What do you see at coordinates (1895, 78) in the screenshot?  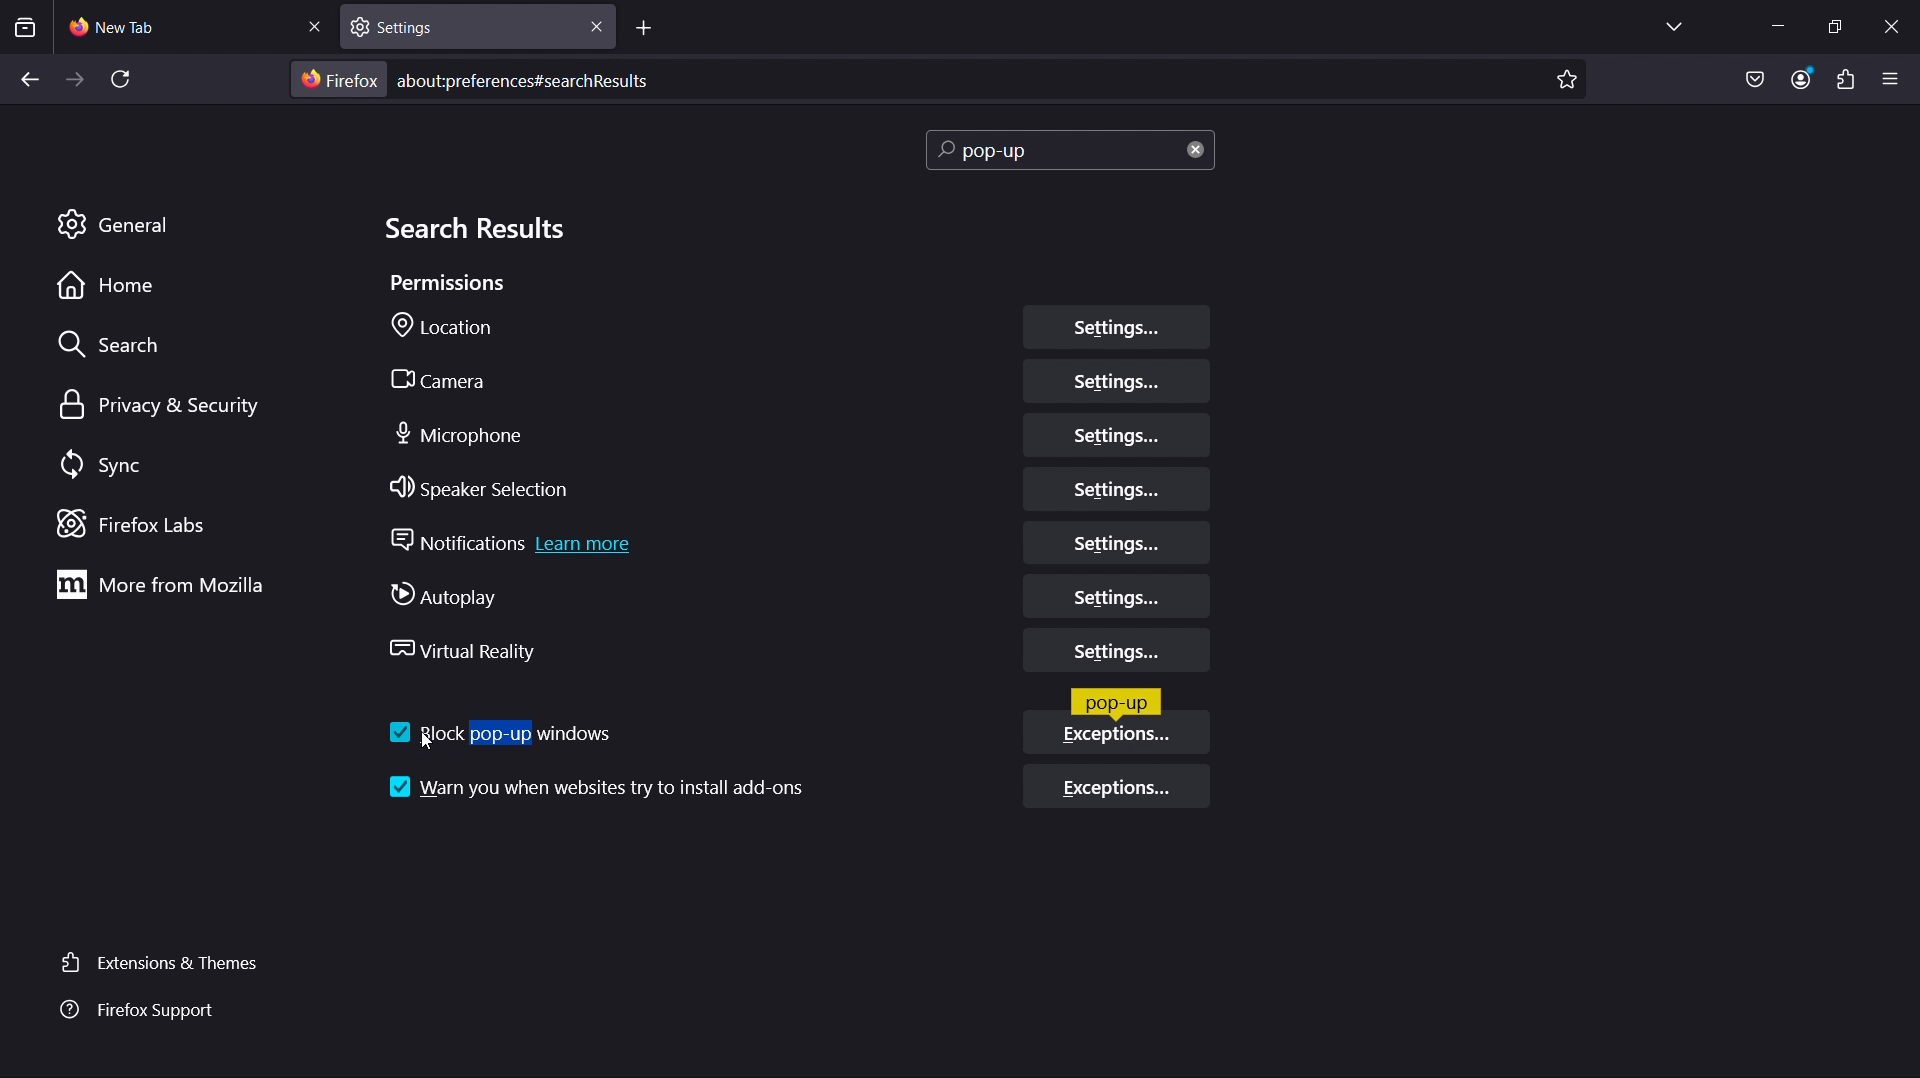 I see `Open application menu` at bounding box center [1895, 78].